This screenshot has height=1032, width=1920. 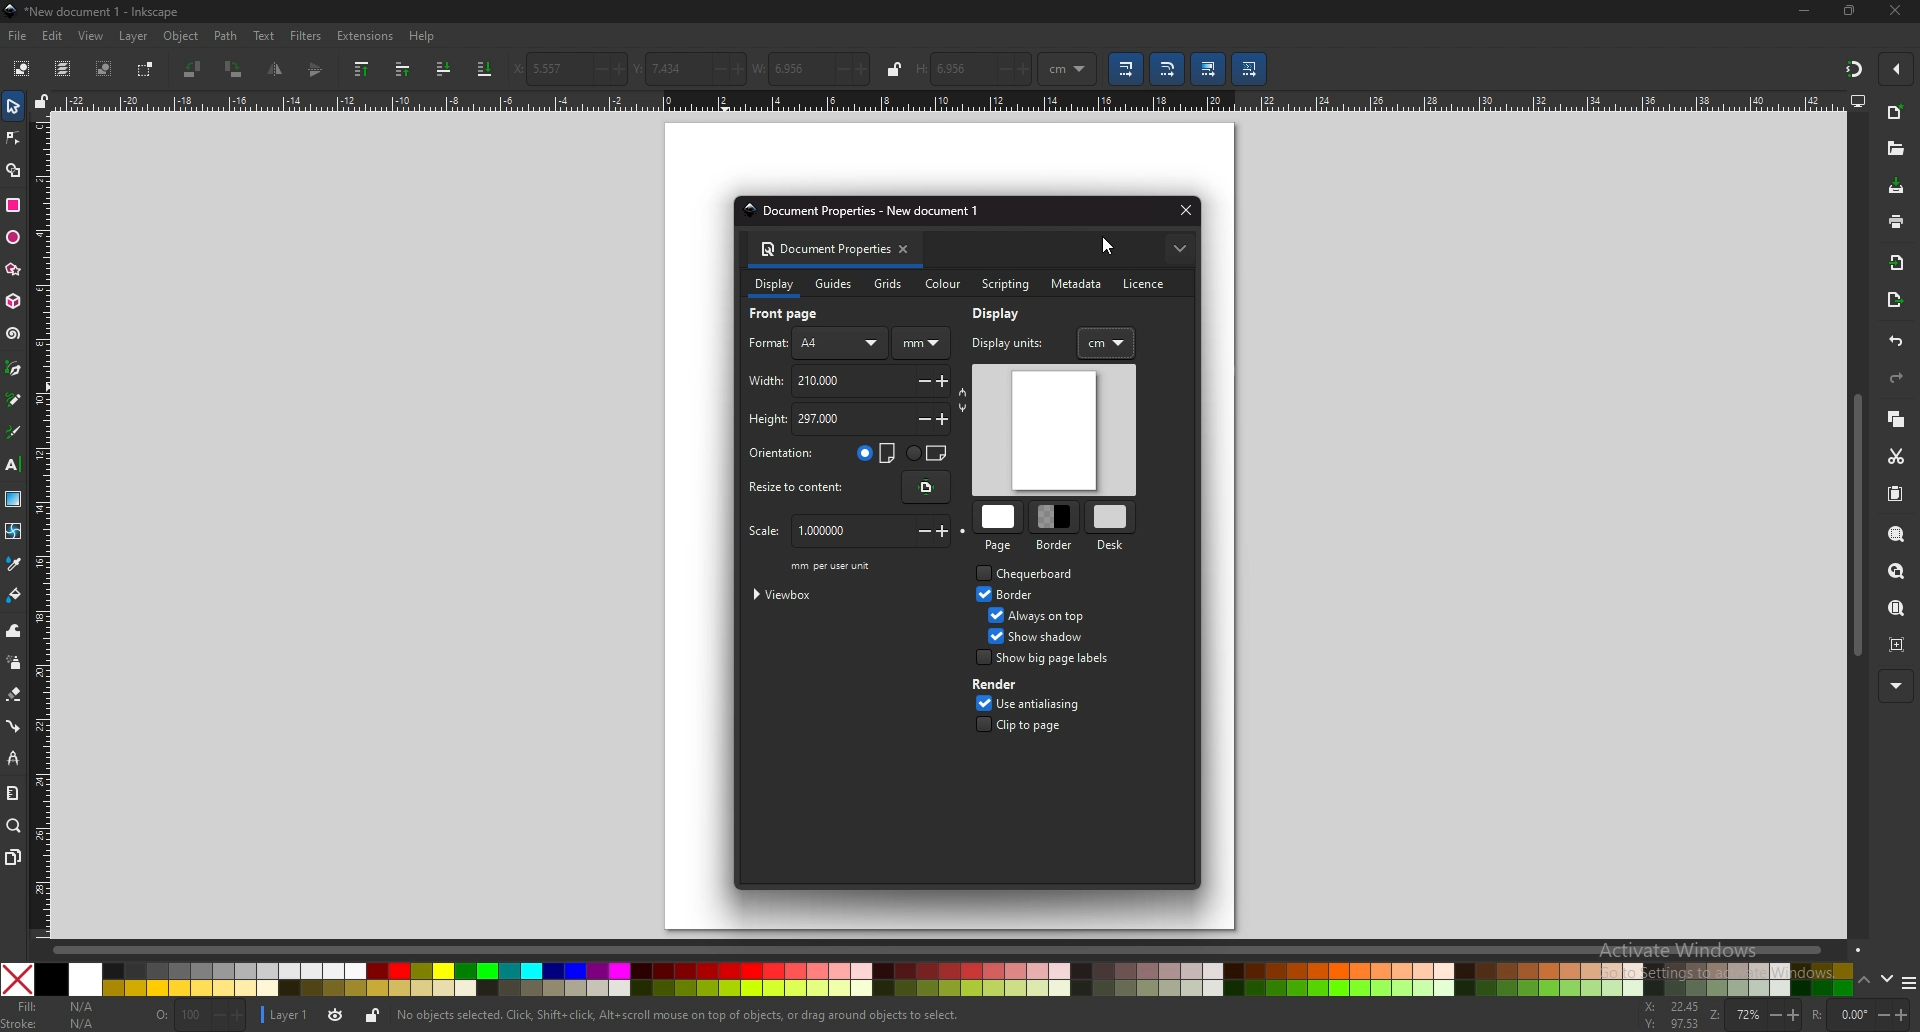 I want to click on Checkbox, so click(x=978, y=724).